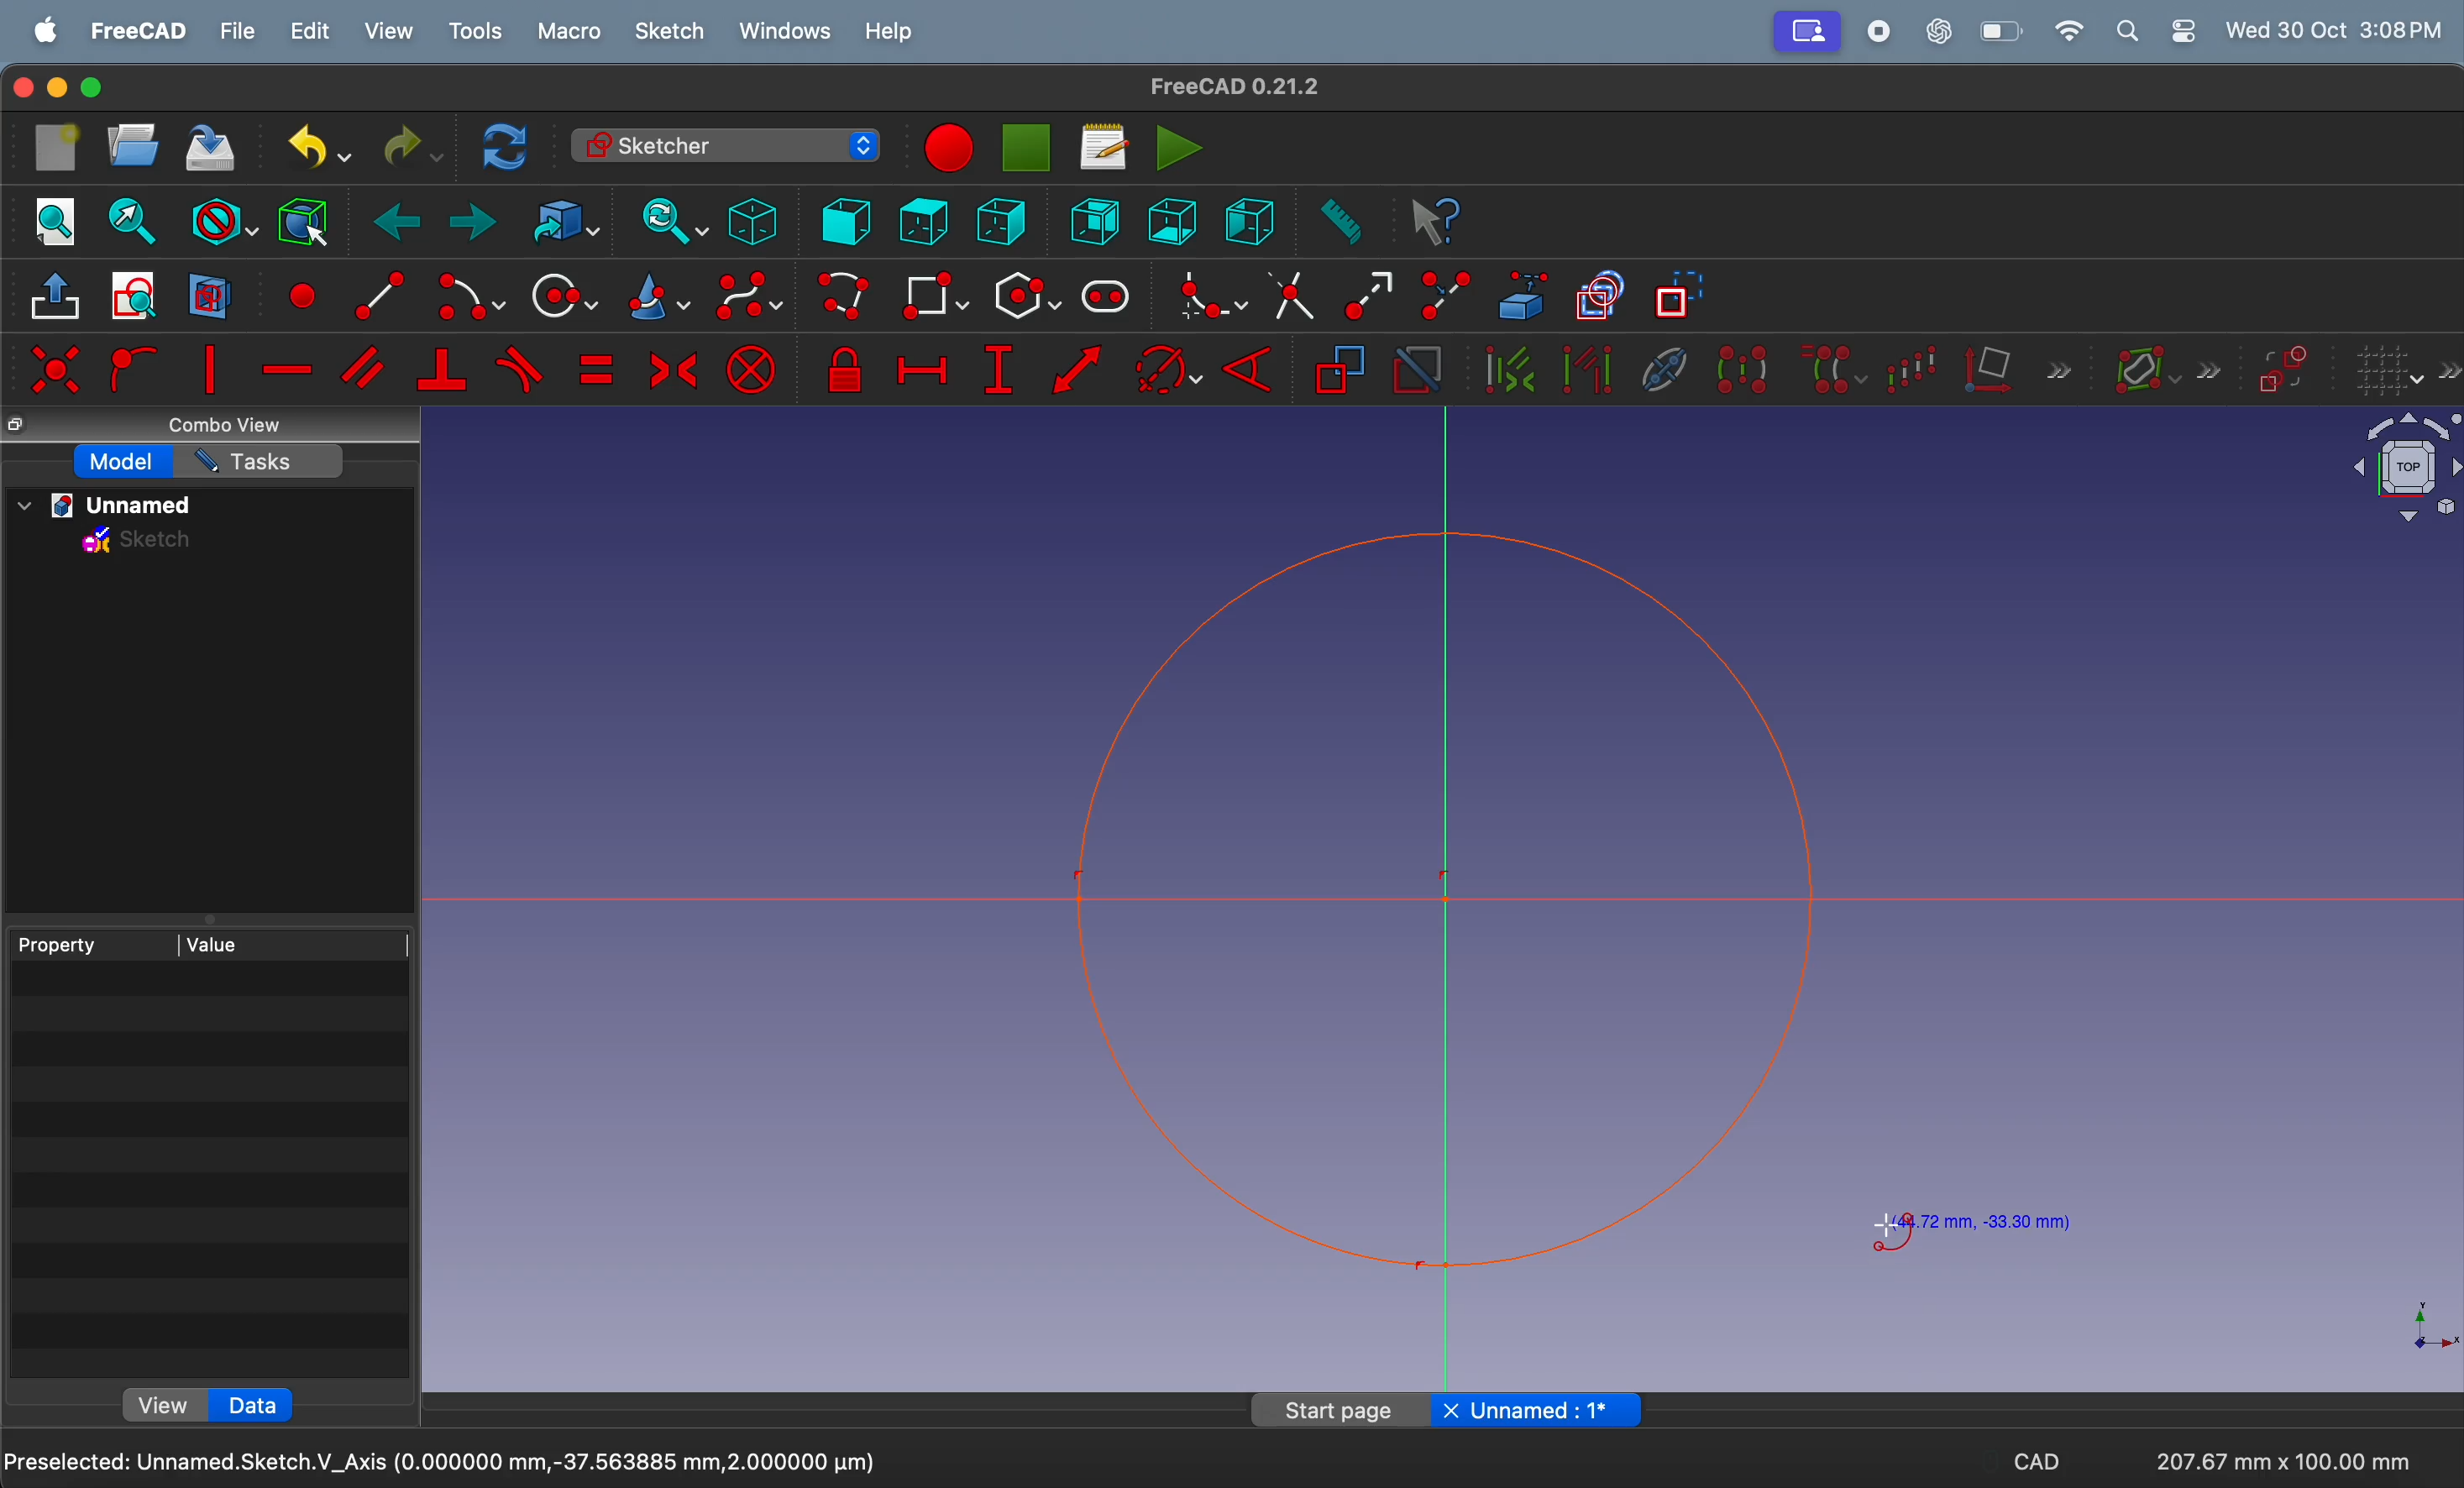 Image resolution: width=2464 pixels, height=1488 pixels. I want to click on data, so click(262, 1404).